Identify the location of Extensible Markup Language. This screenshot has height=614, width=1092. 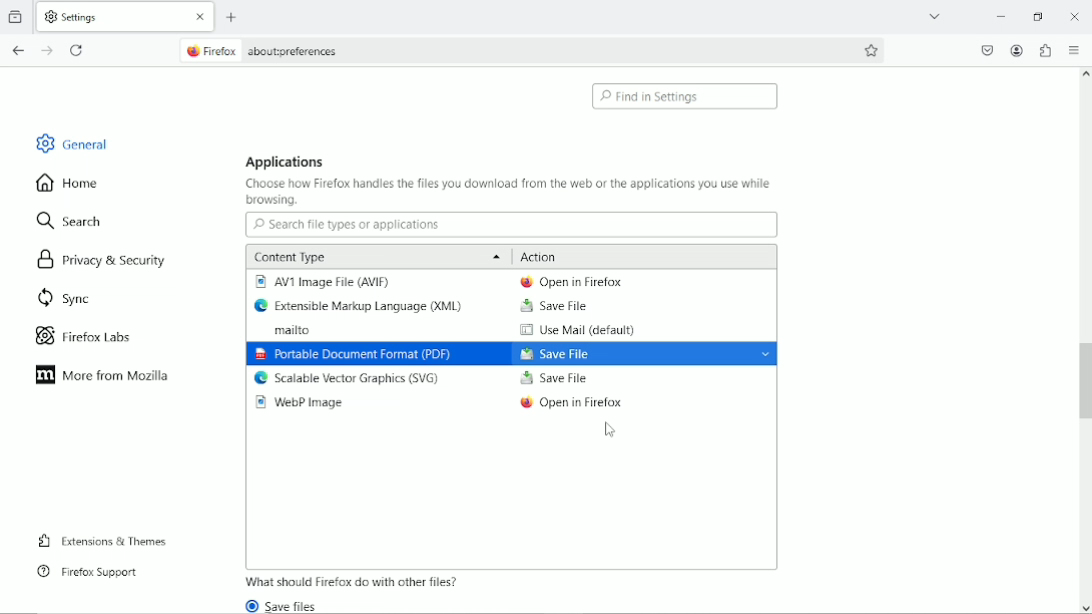
(363, 306).